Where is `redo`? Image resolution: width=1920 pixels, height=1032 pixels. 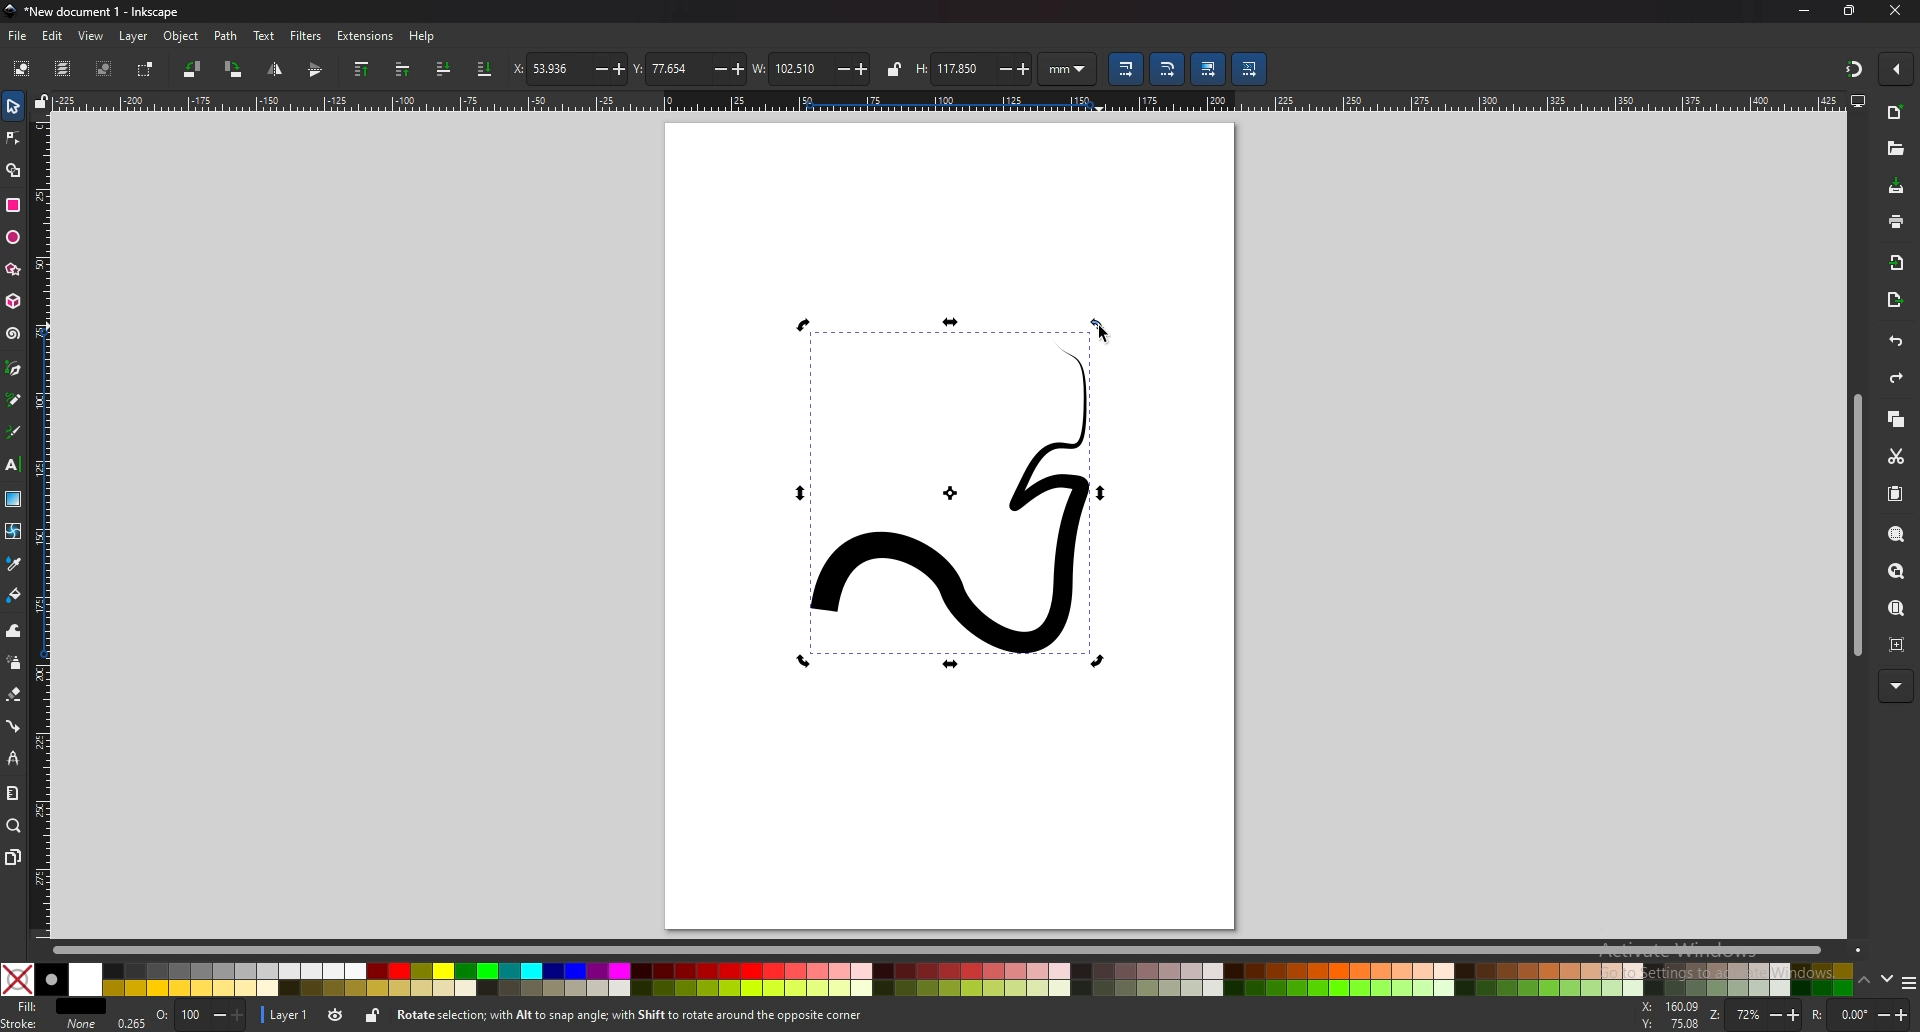
redo is located at coordinates (1899, 378).